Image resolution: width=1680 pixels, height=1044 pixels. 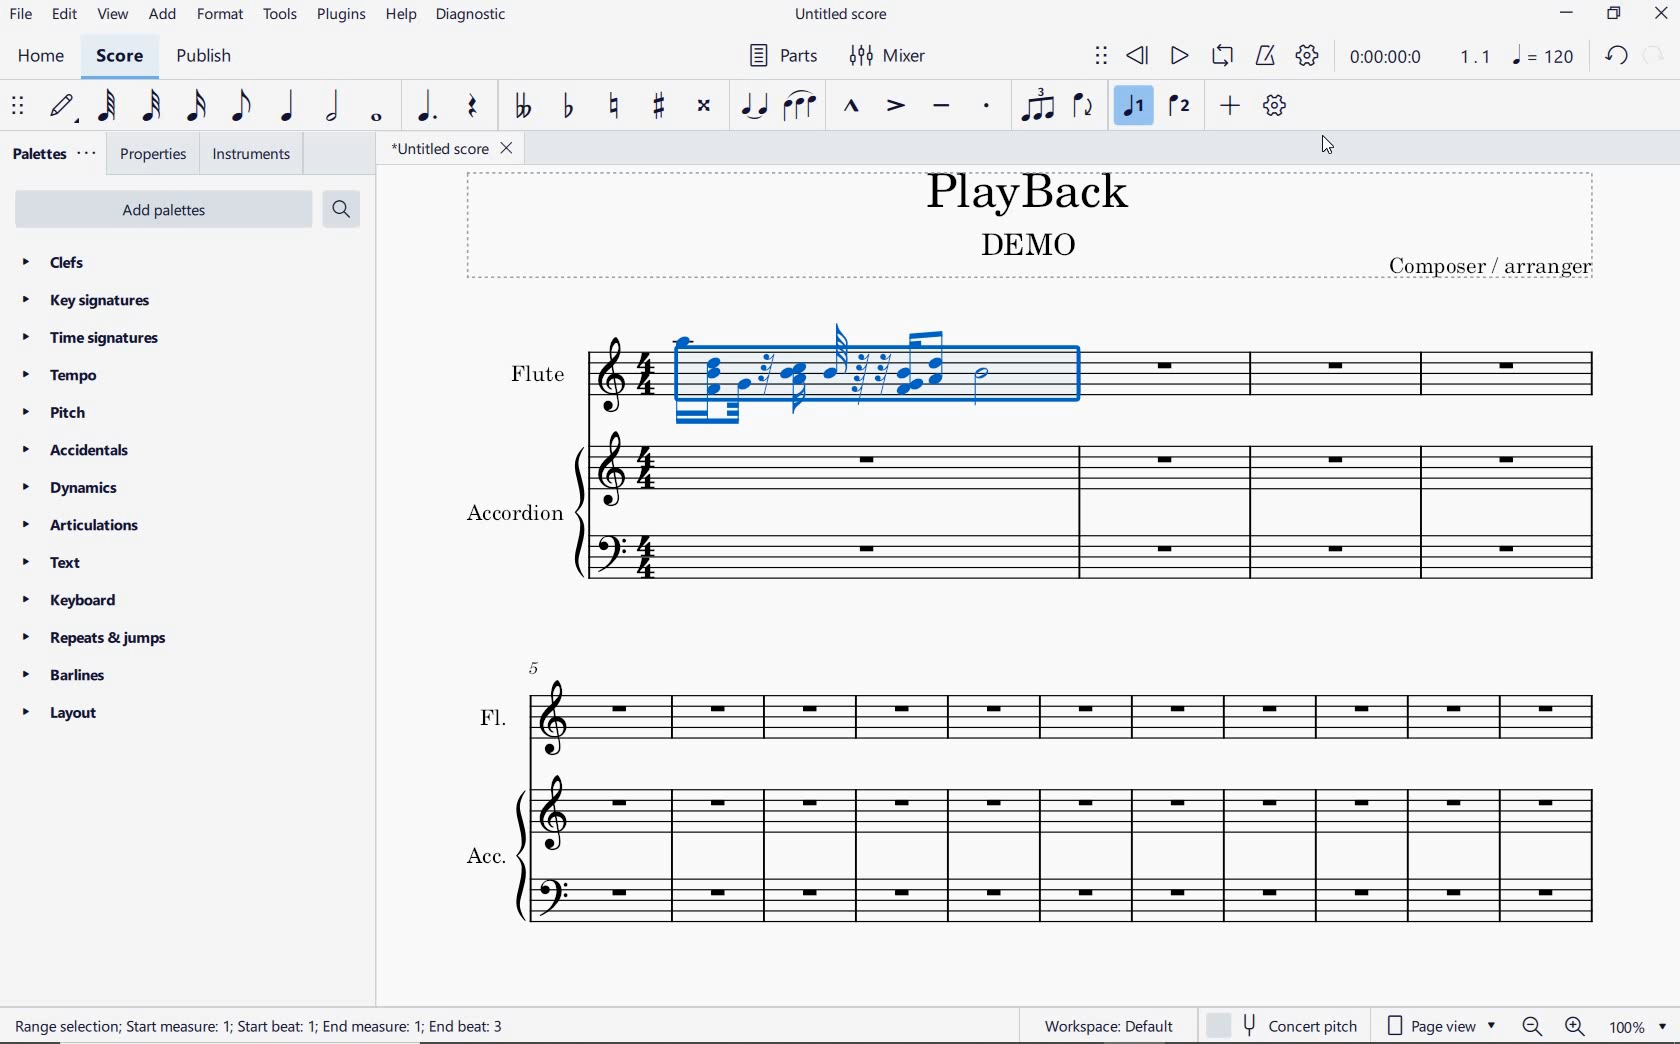 I want to click on ZOOM FACTOR, so click(x=1638, y=1027).